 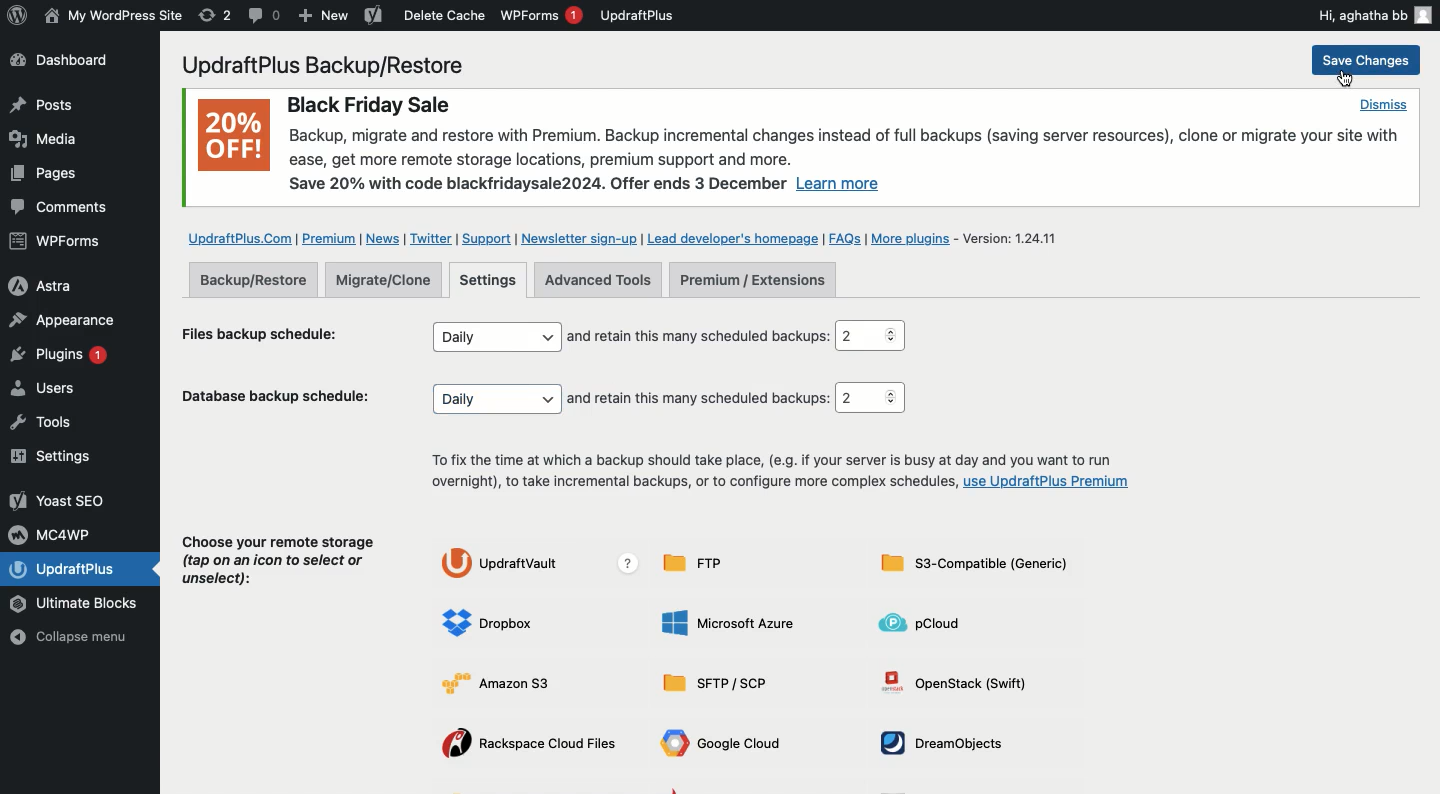 What do you see at coordinates (41, 177) in the screenshot?
I see `Posts` at bounding box center [41, 177].